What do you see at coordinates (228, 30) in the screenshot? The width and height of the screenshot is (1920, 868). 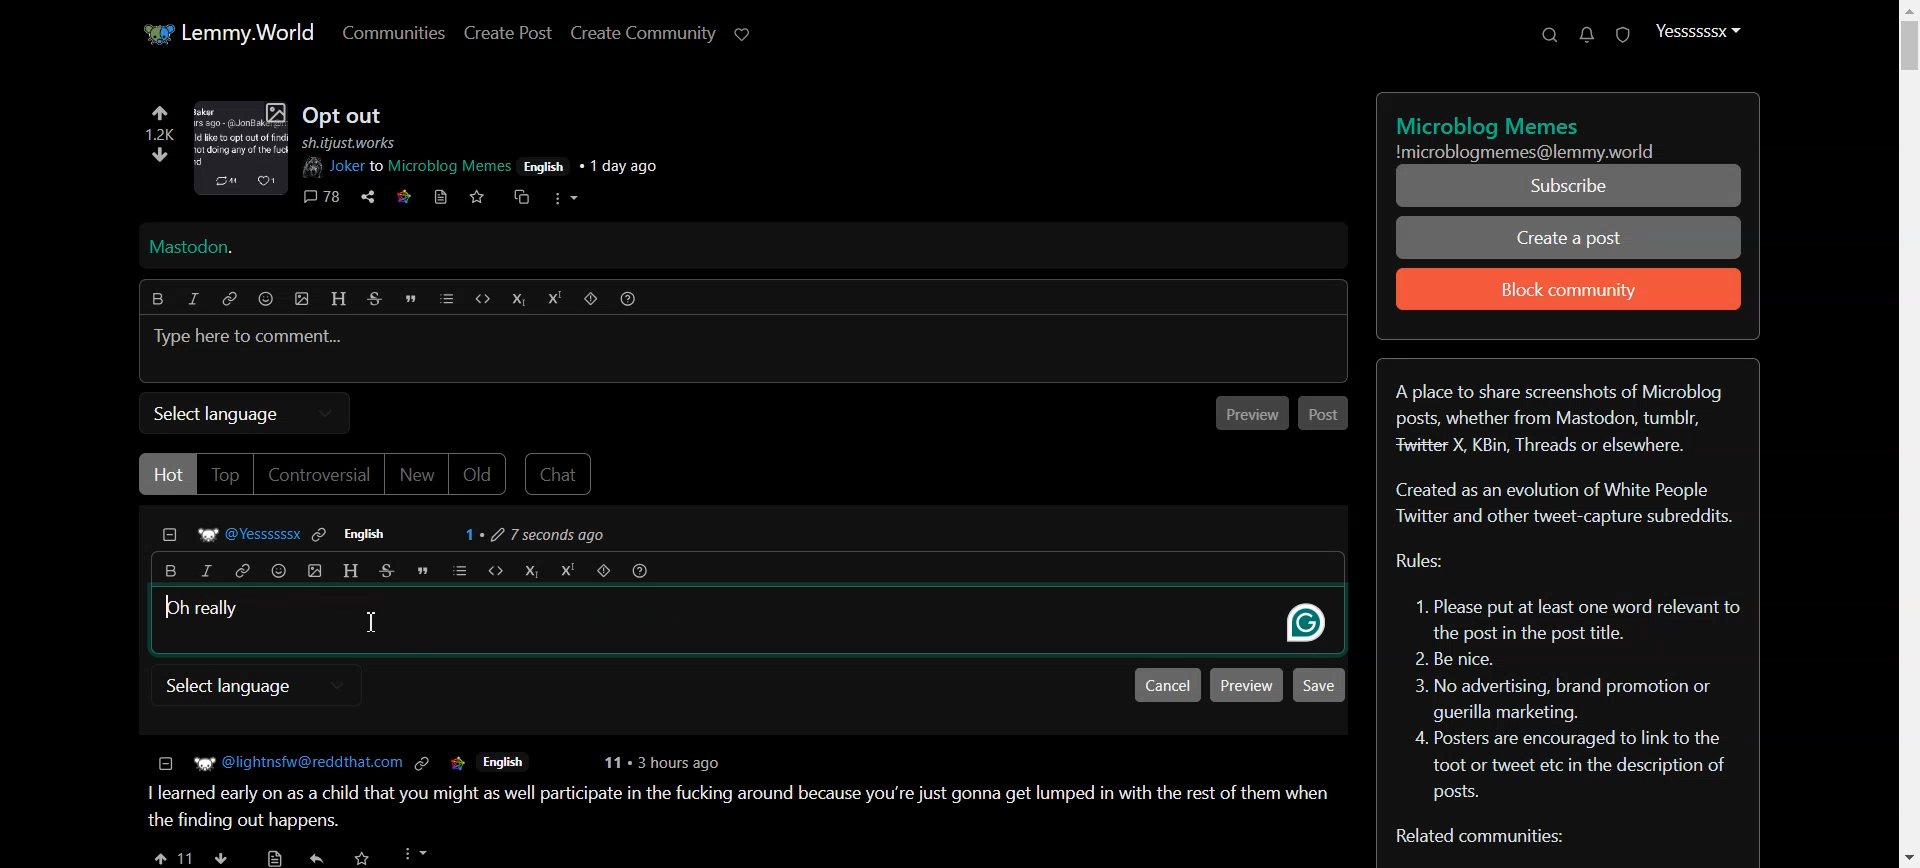 I see `Home page` at bounding box center [228, 30].